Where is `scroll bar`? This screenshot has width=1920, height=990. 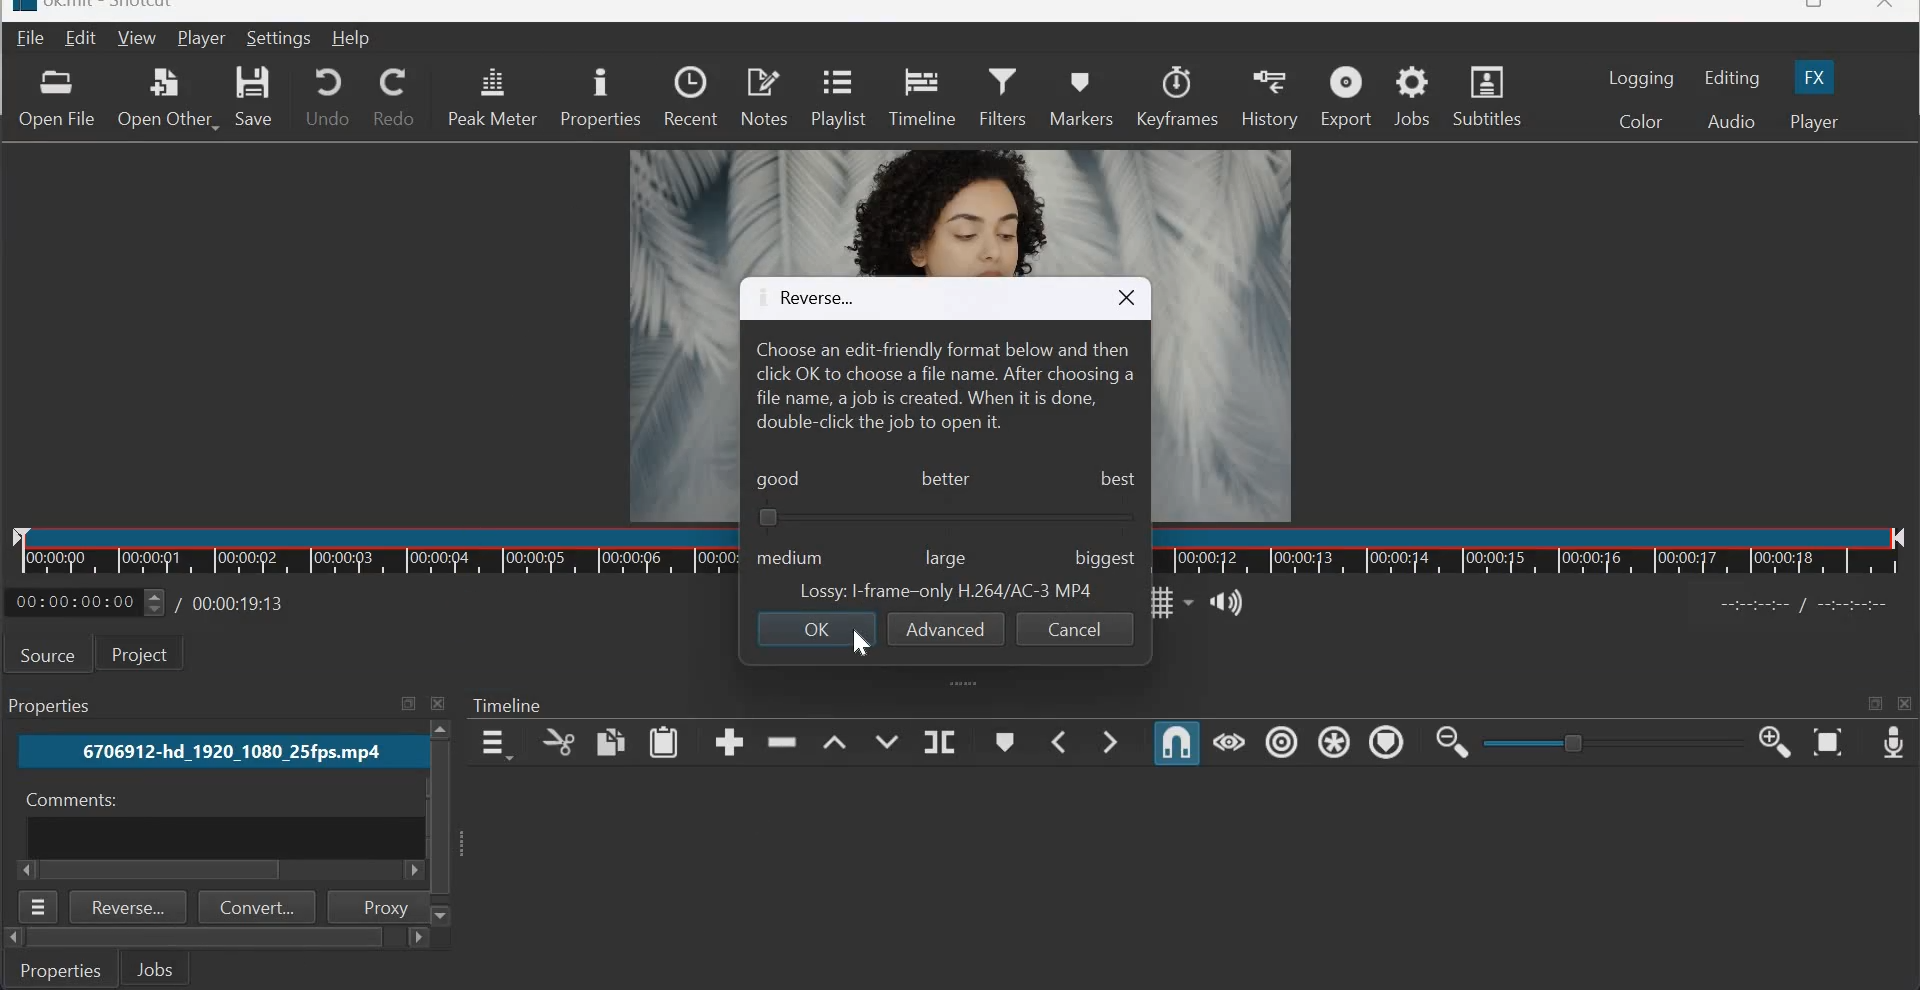
scroll bar is located at coordinates (206, 938).